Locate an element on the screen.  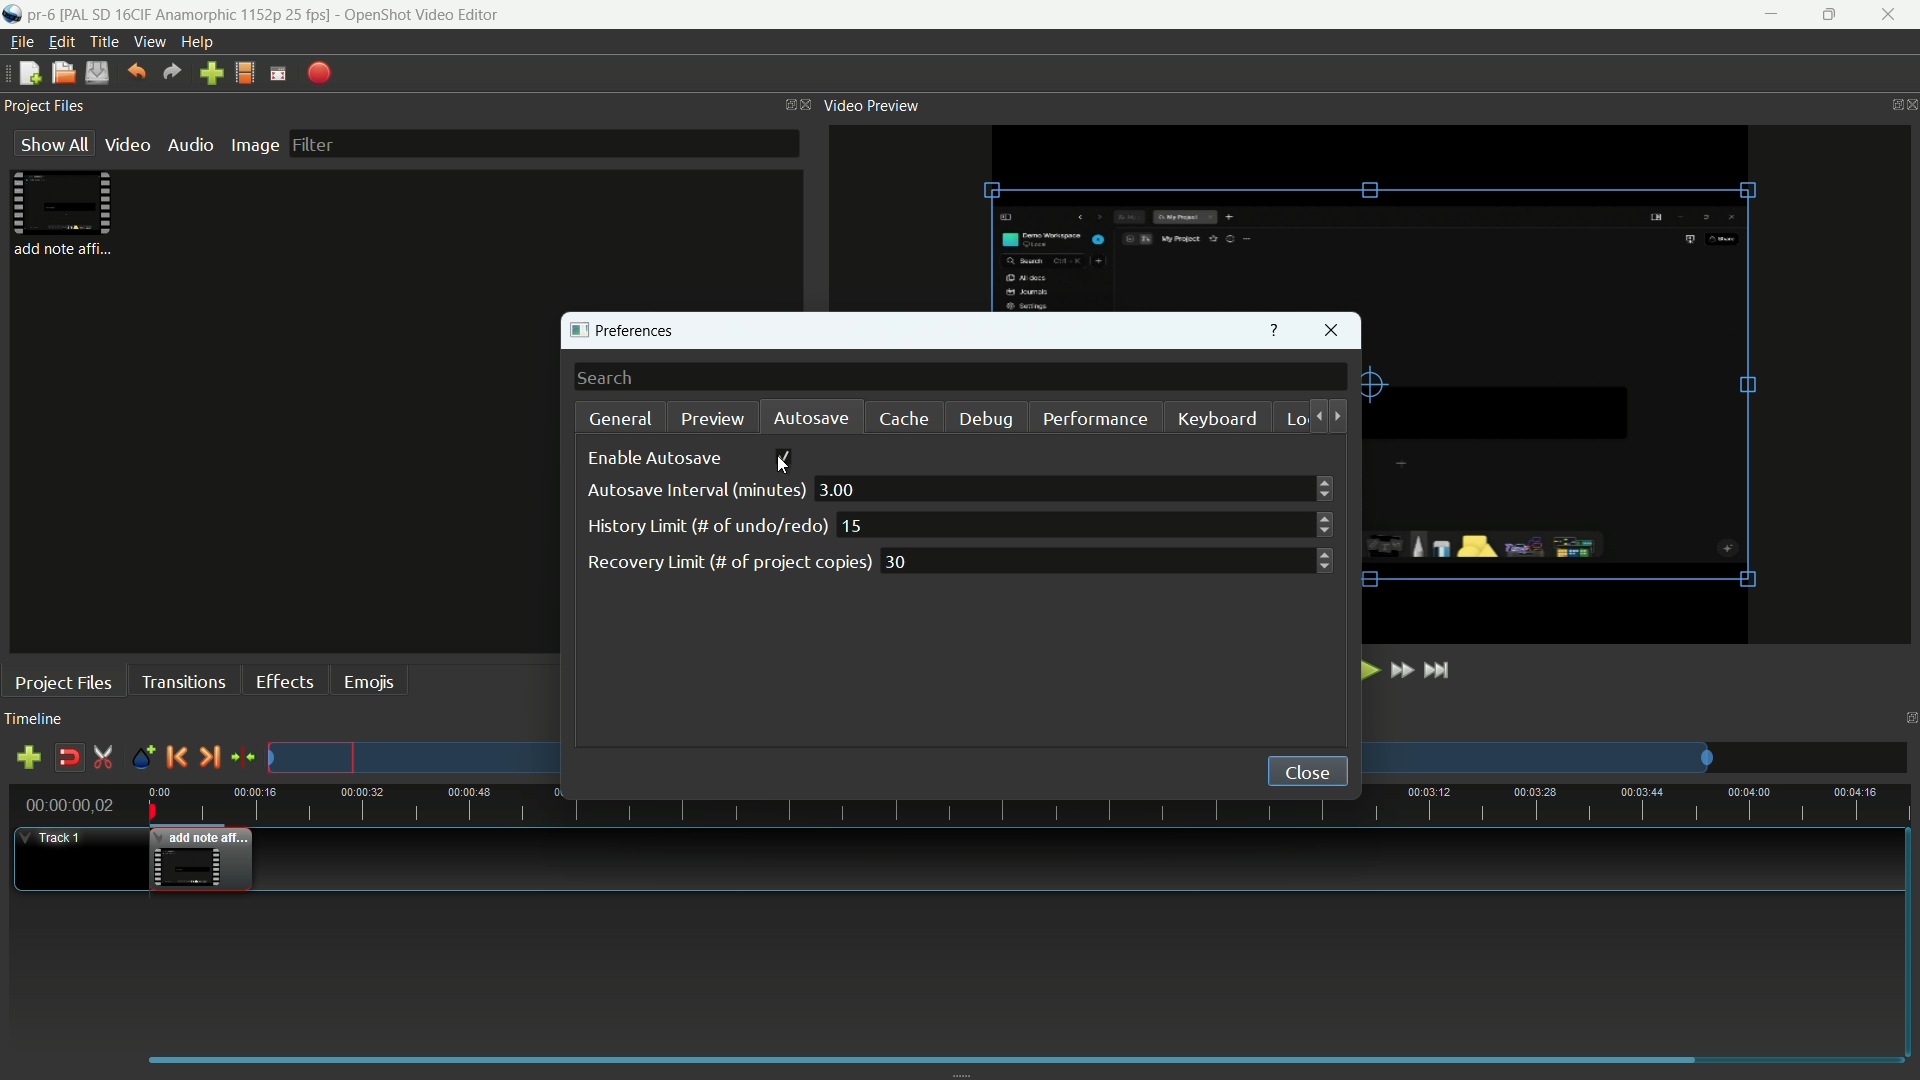
effects is located at coordinates (285, 681).